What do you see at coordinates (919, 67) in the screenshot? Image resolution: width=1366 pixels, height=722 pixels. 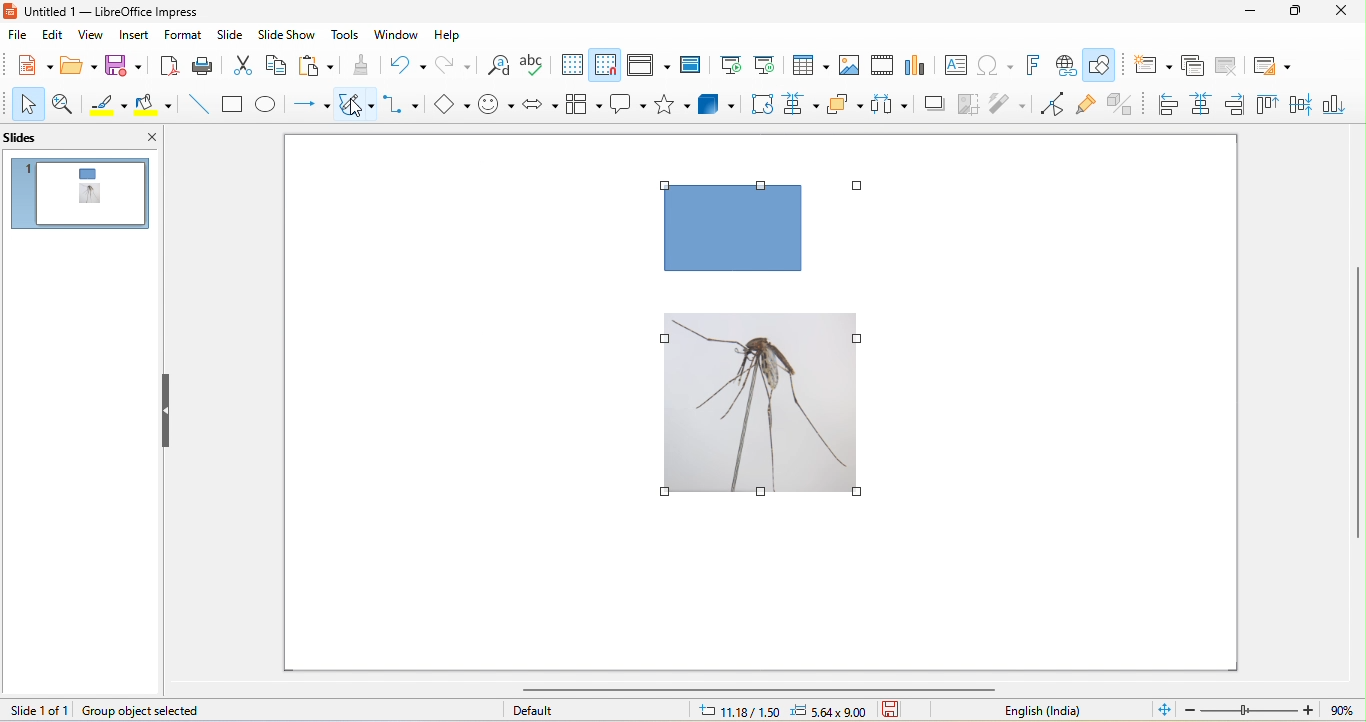 I see `chart` at bounding box center [919, 67].